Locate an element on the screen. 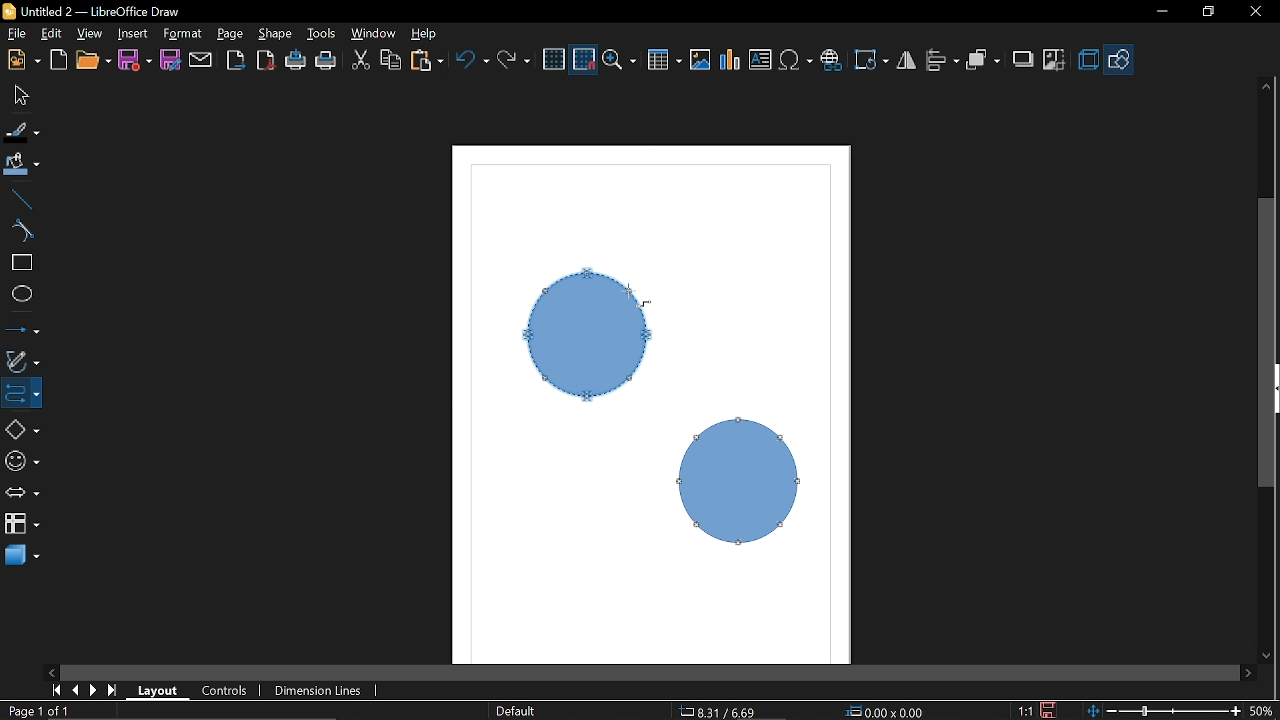 The height and width of the screenshot is (720, 1280). Save is located at coordinates (133, 60).